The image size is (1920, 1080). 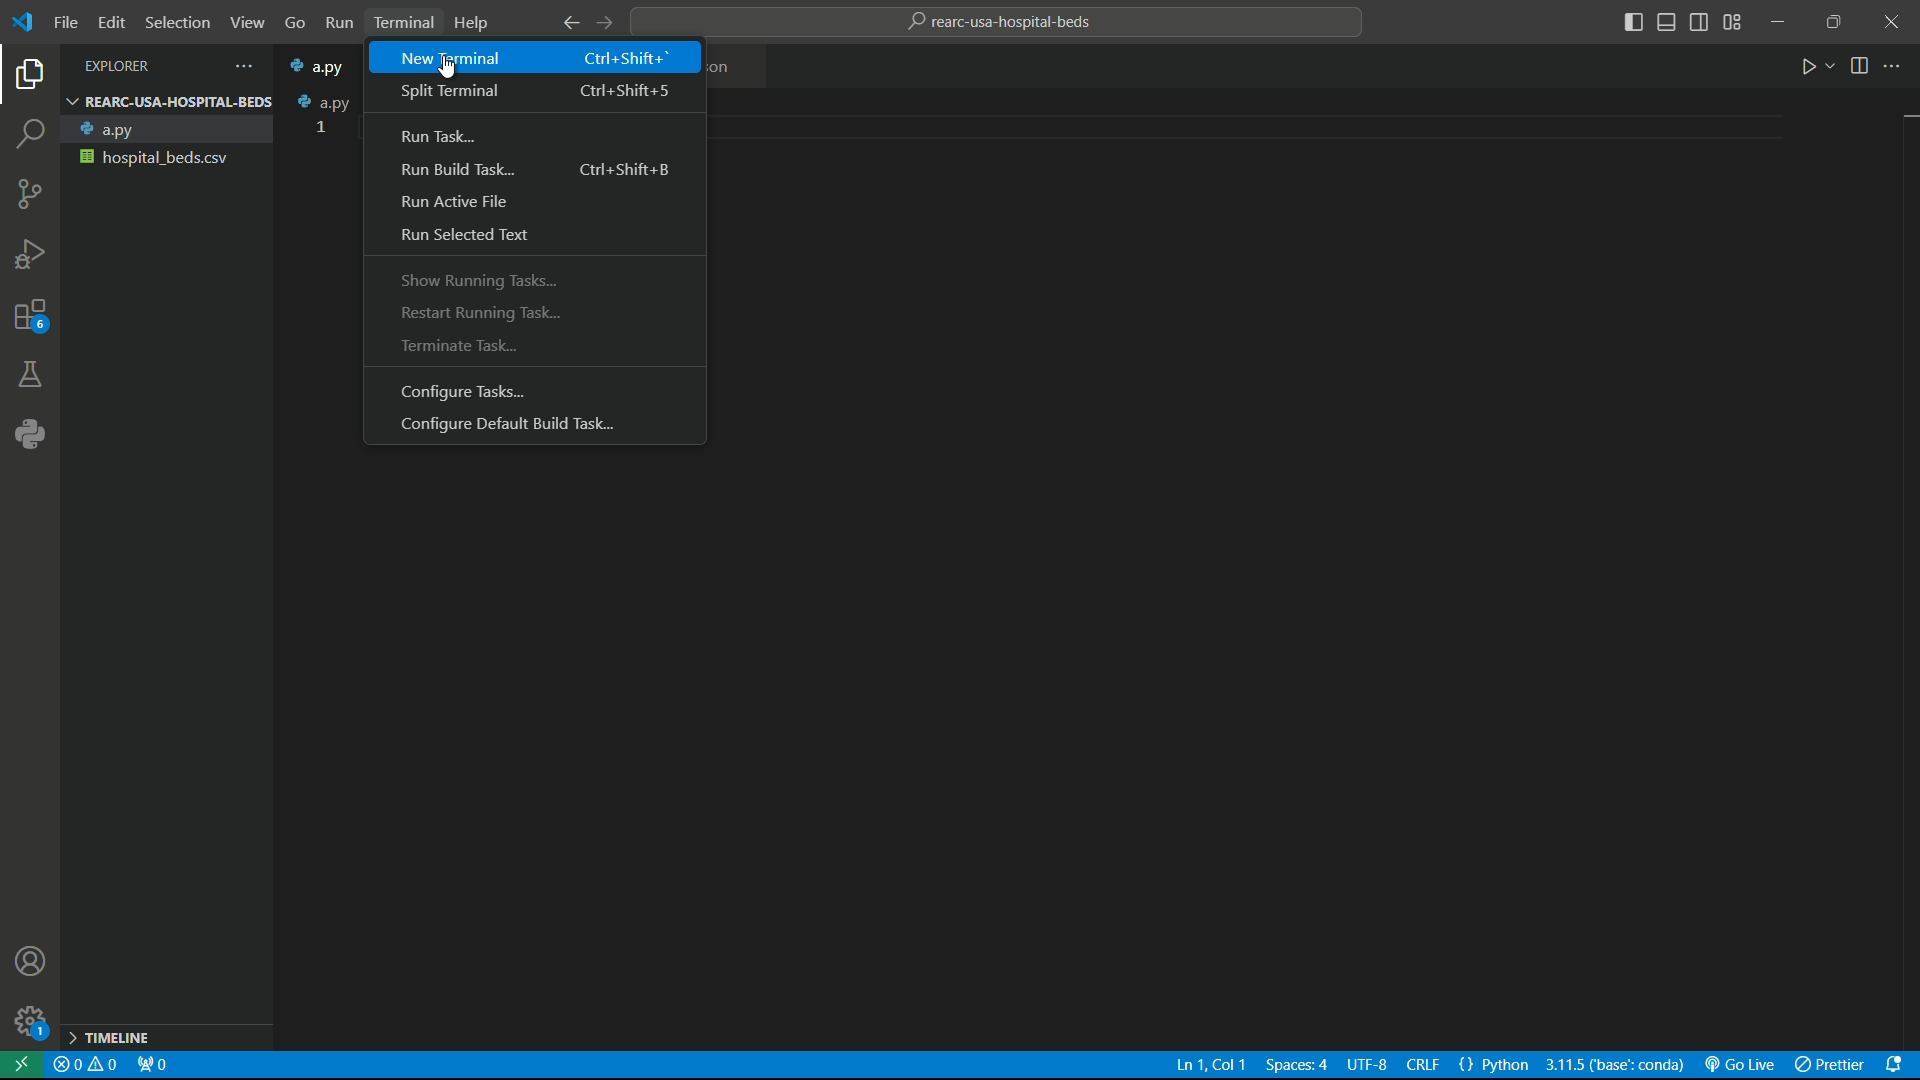 What do you see at coordinates (1742, 1066) in the screenshot?
I see `go live extension` at bounding box center [1742, 1066].